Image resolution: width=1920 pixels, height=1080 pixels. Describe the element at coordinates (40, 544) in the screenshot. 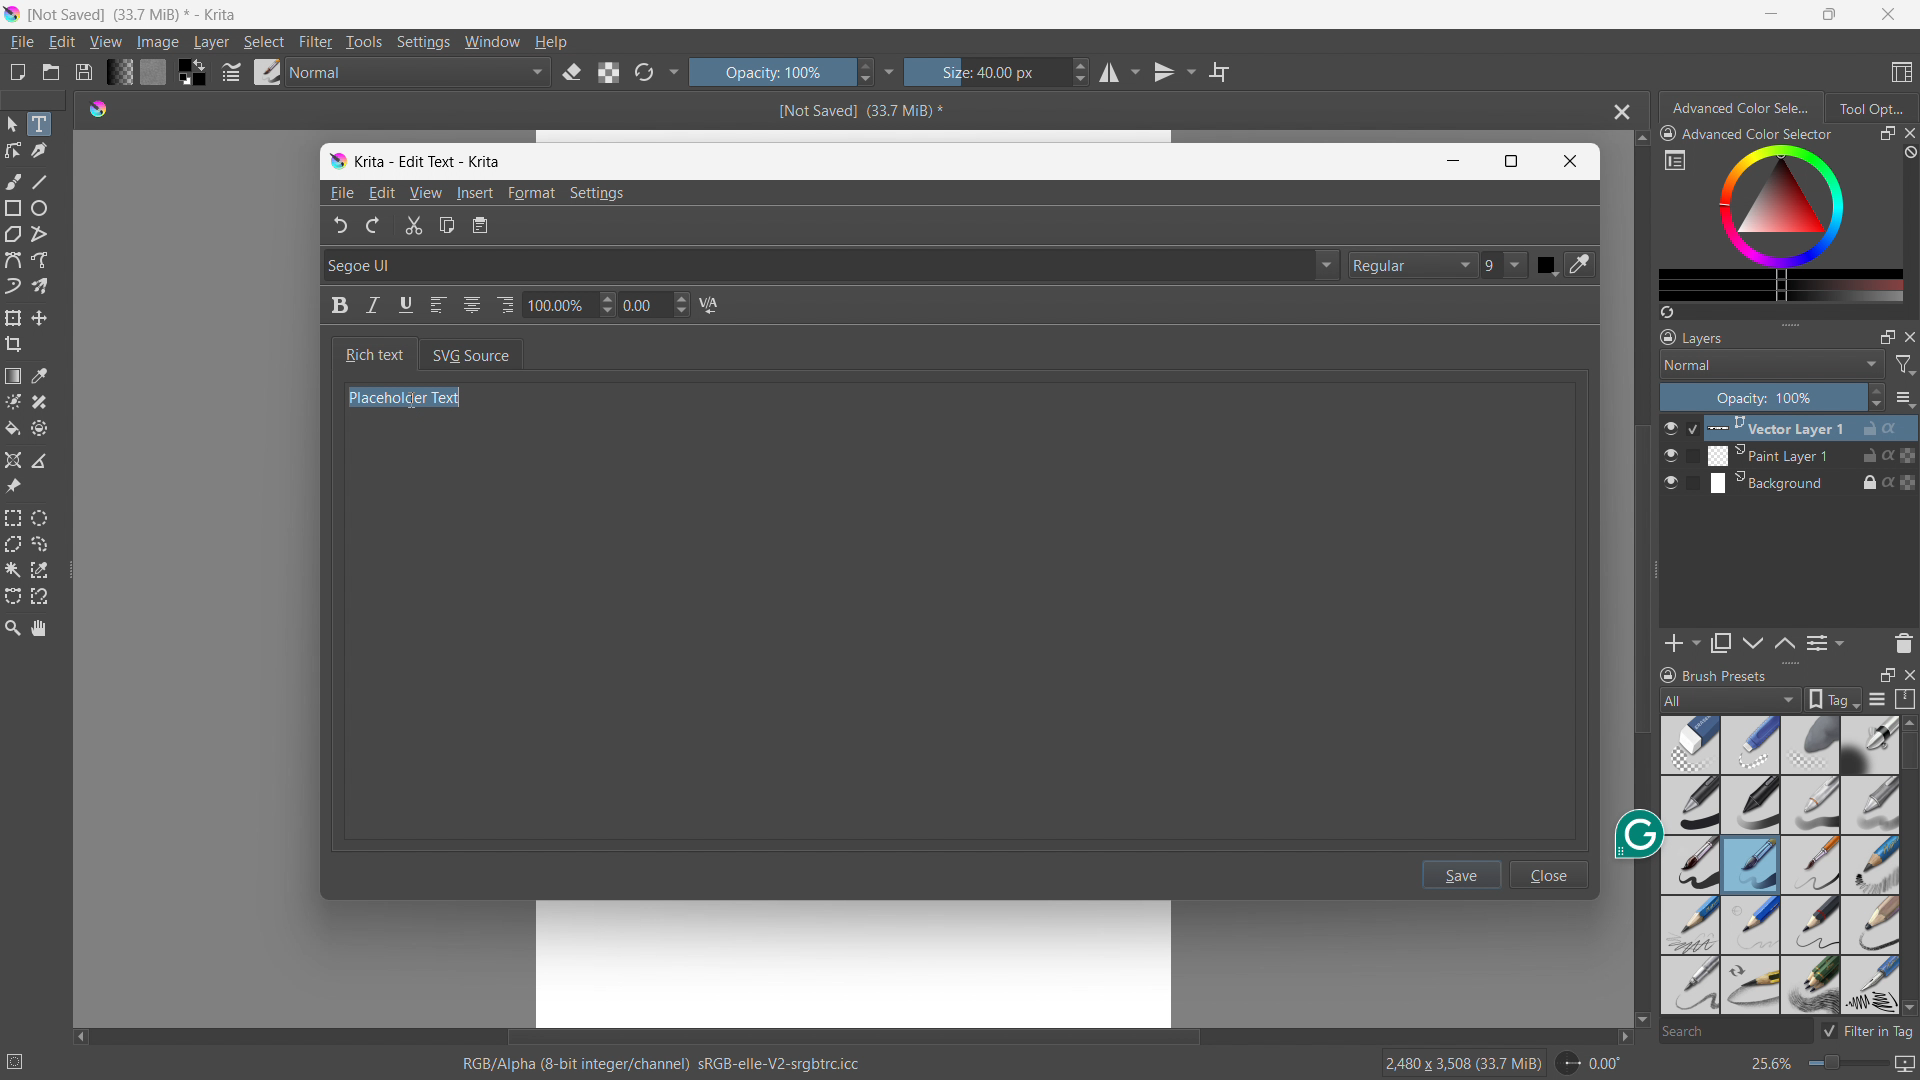

I see `freehand selection tool` at that location.